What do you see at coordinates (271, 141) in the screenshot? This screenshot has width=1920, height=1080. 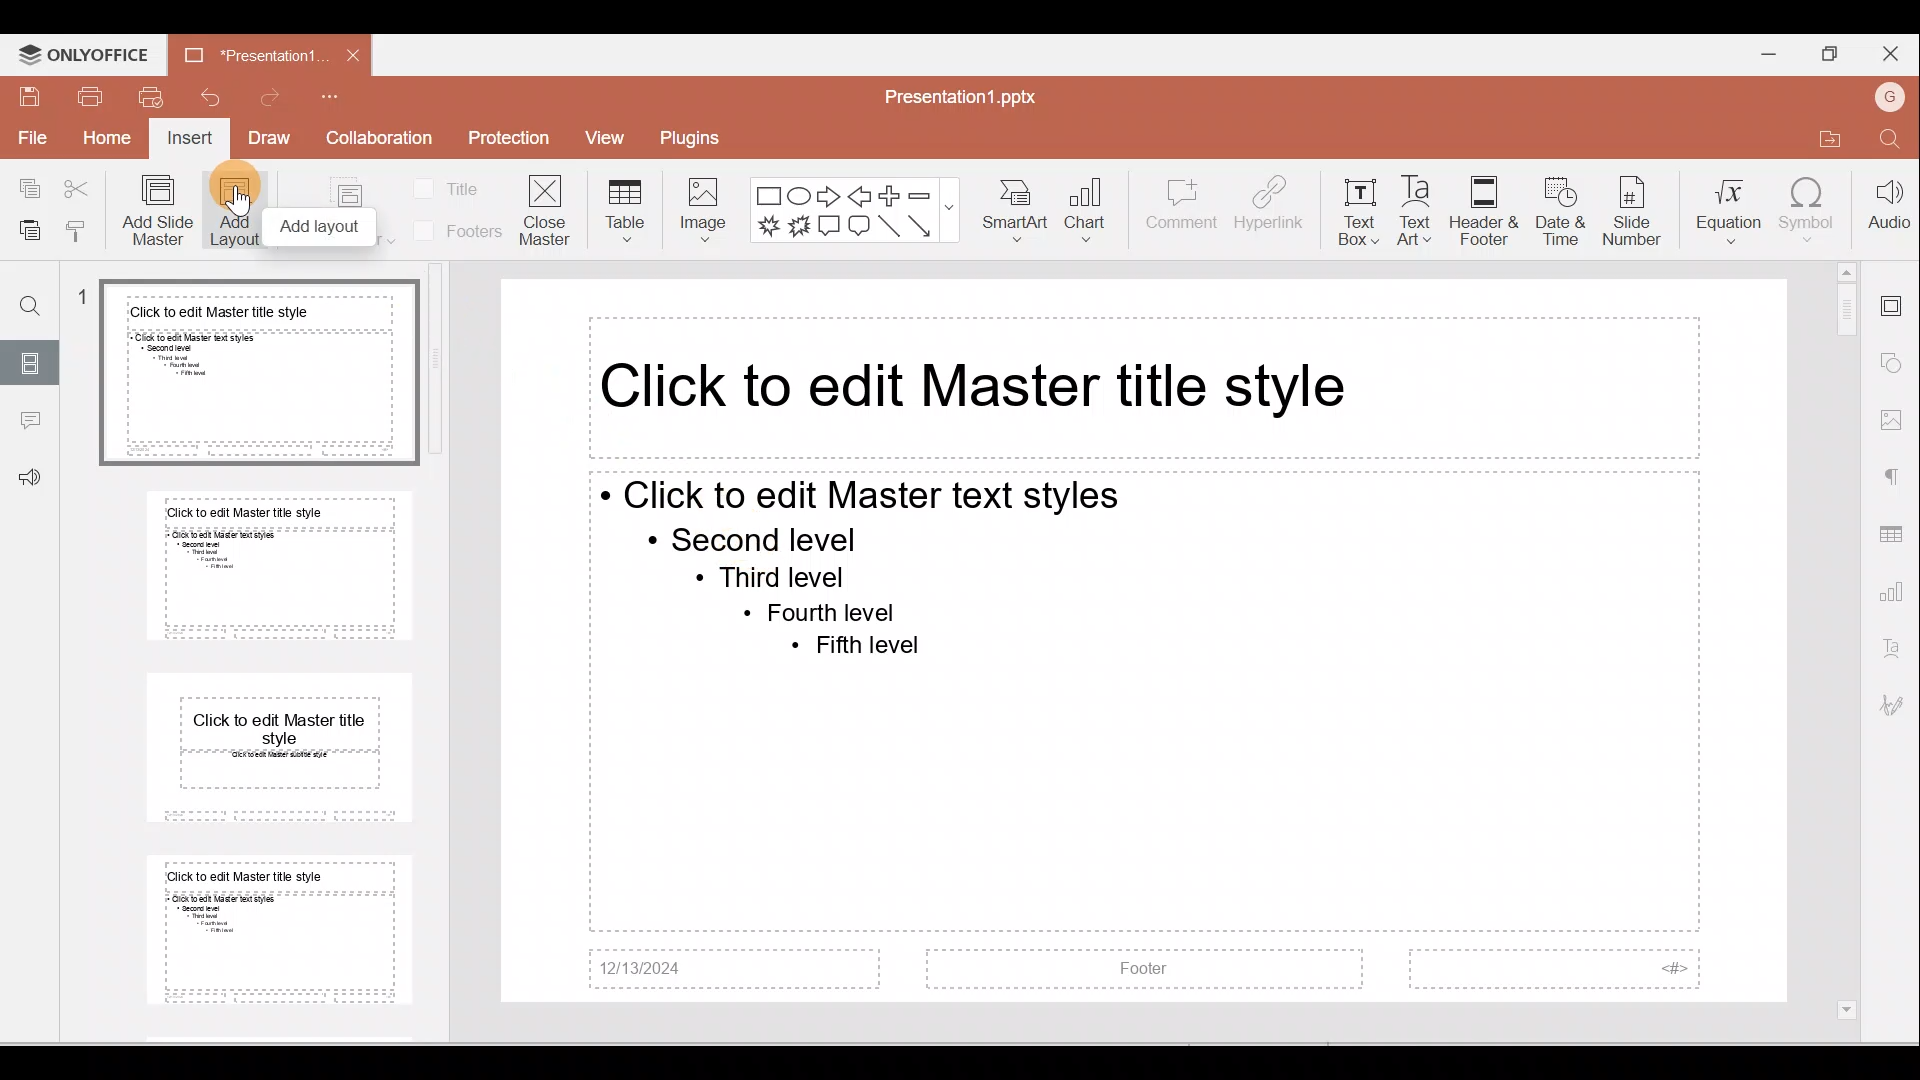 I see `Draw` at bounding box center [271, 141].